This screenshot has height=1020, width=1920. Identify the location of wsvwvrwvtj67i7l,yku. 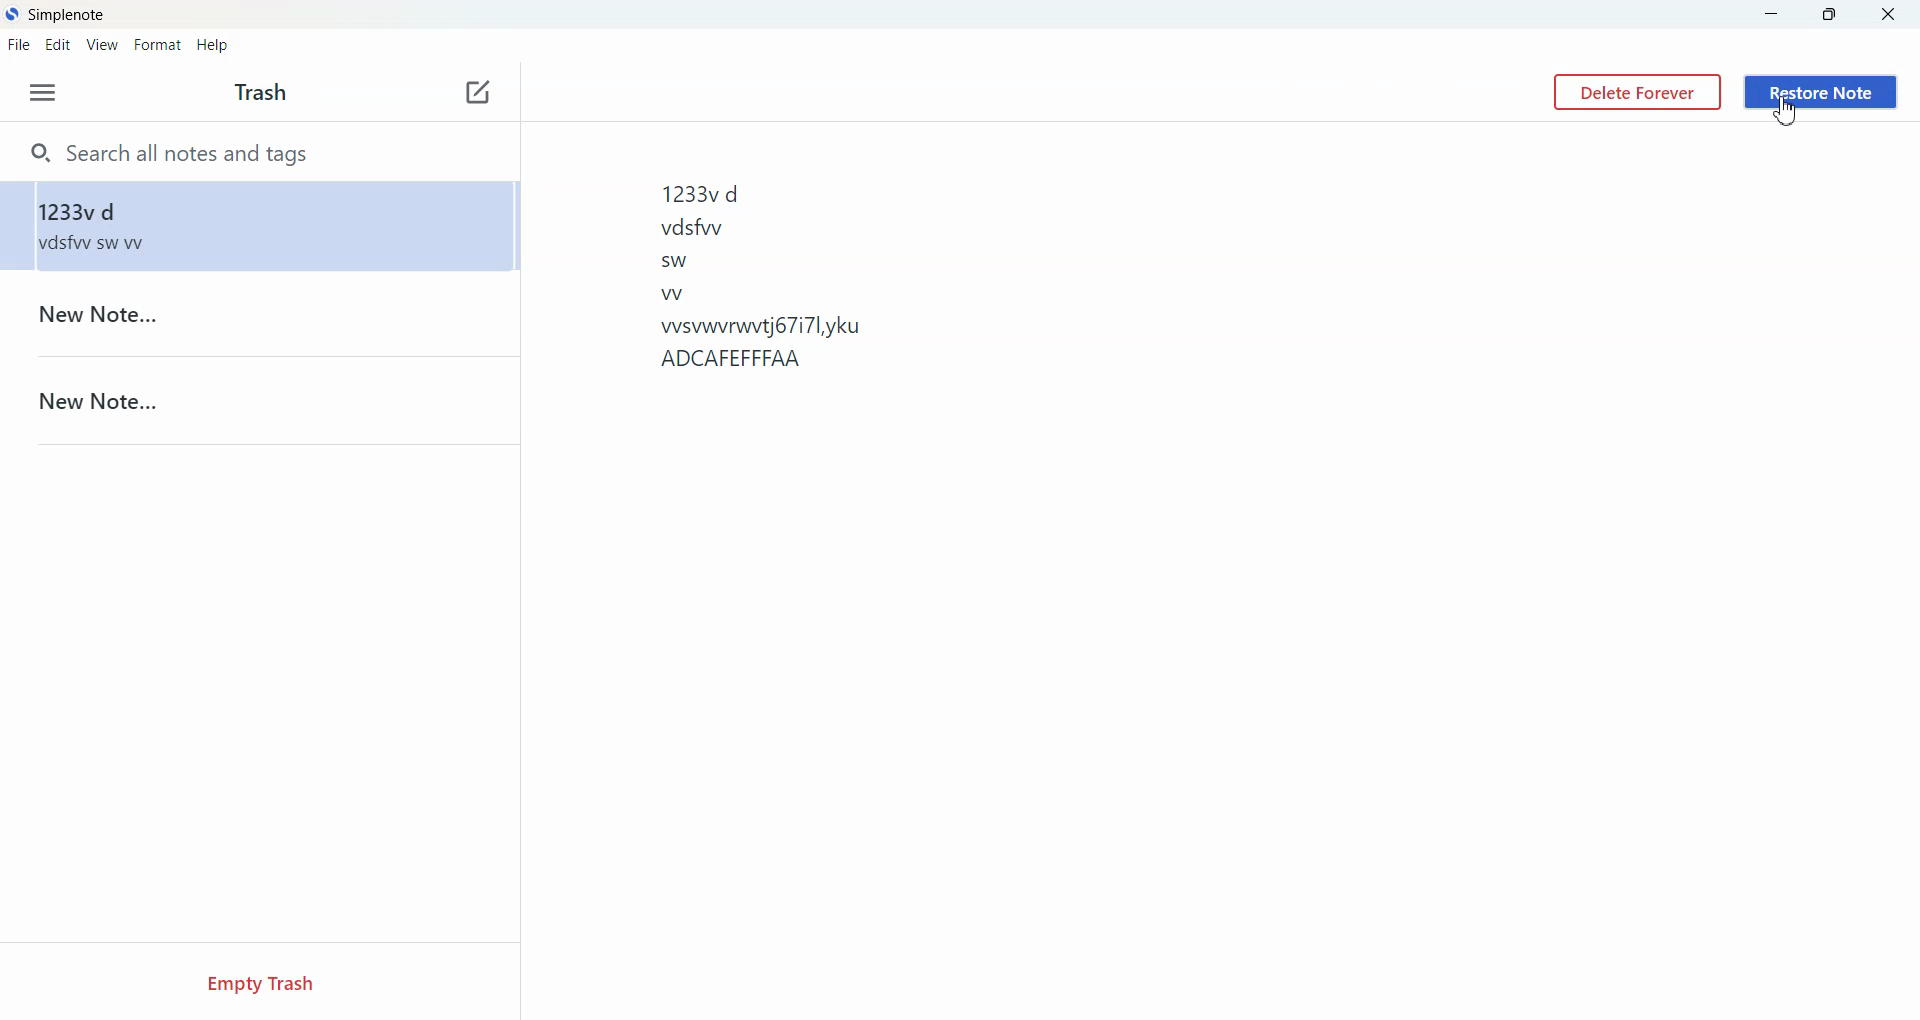
(770, 325).